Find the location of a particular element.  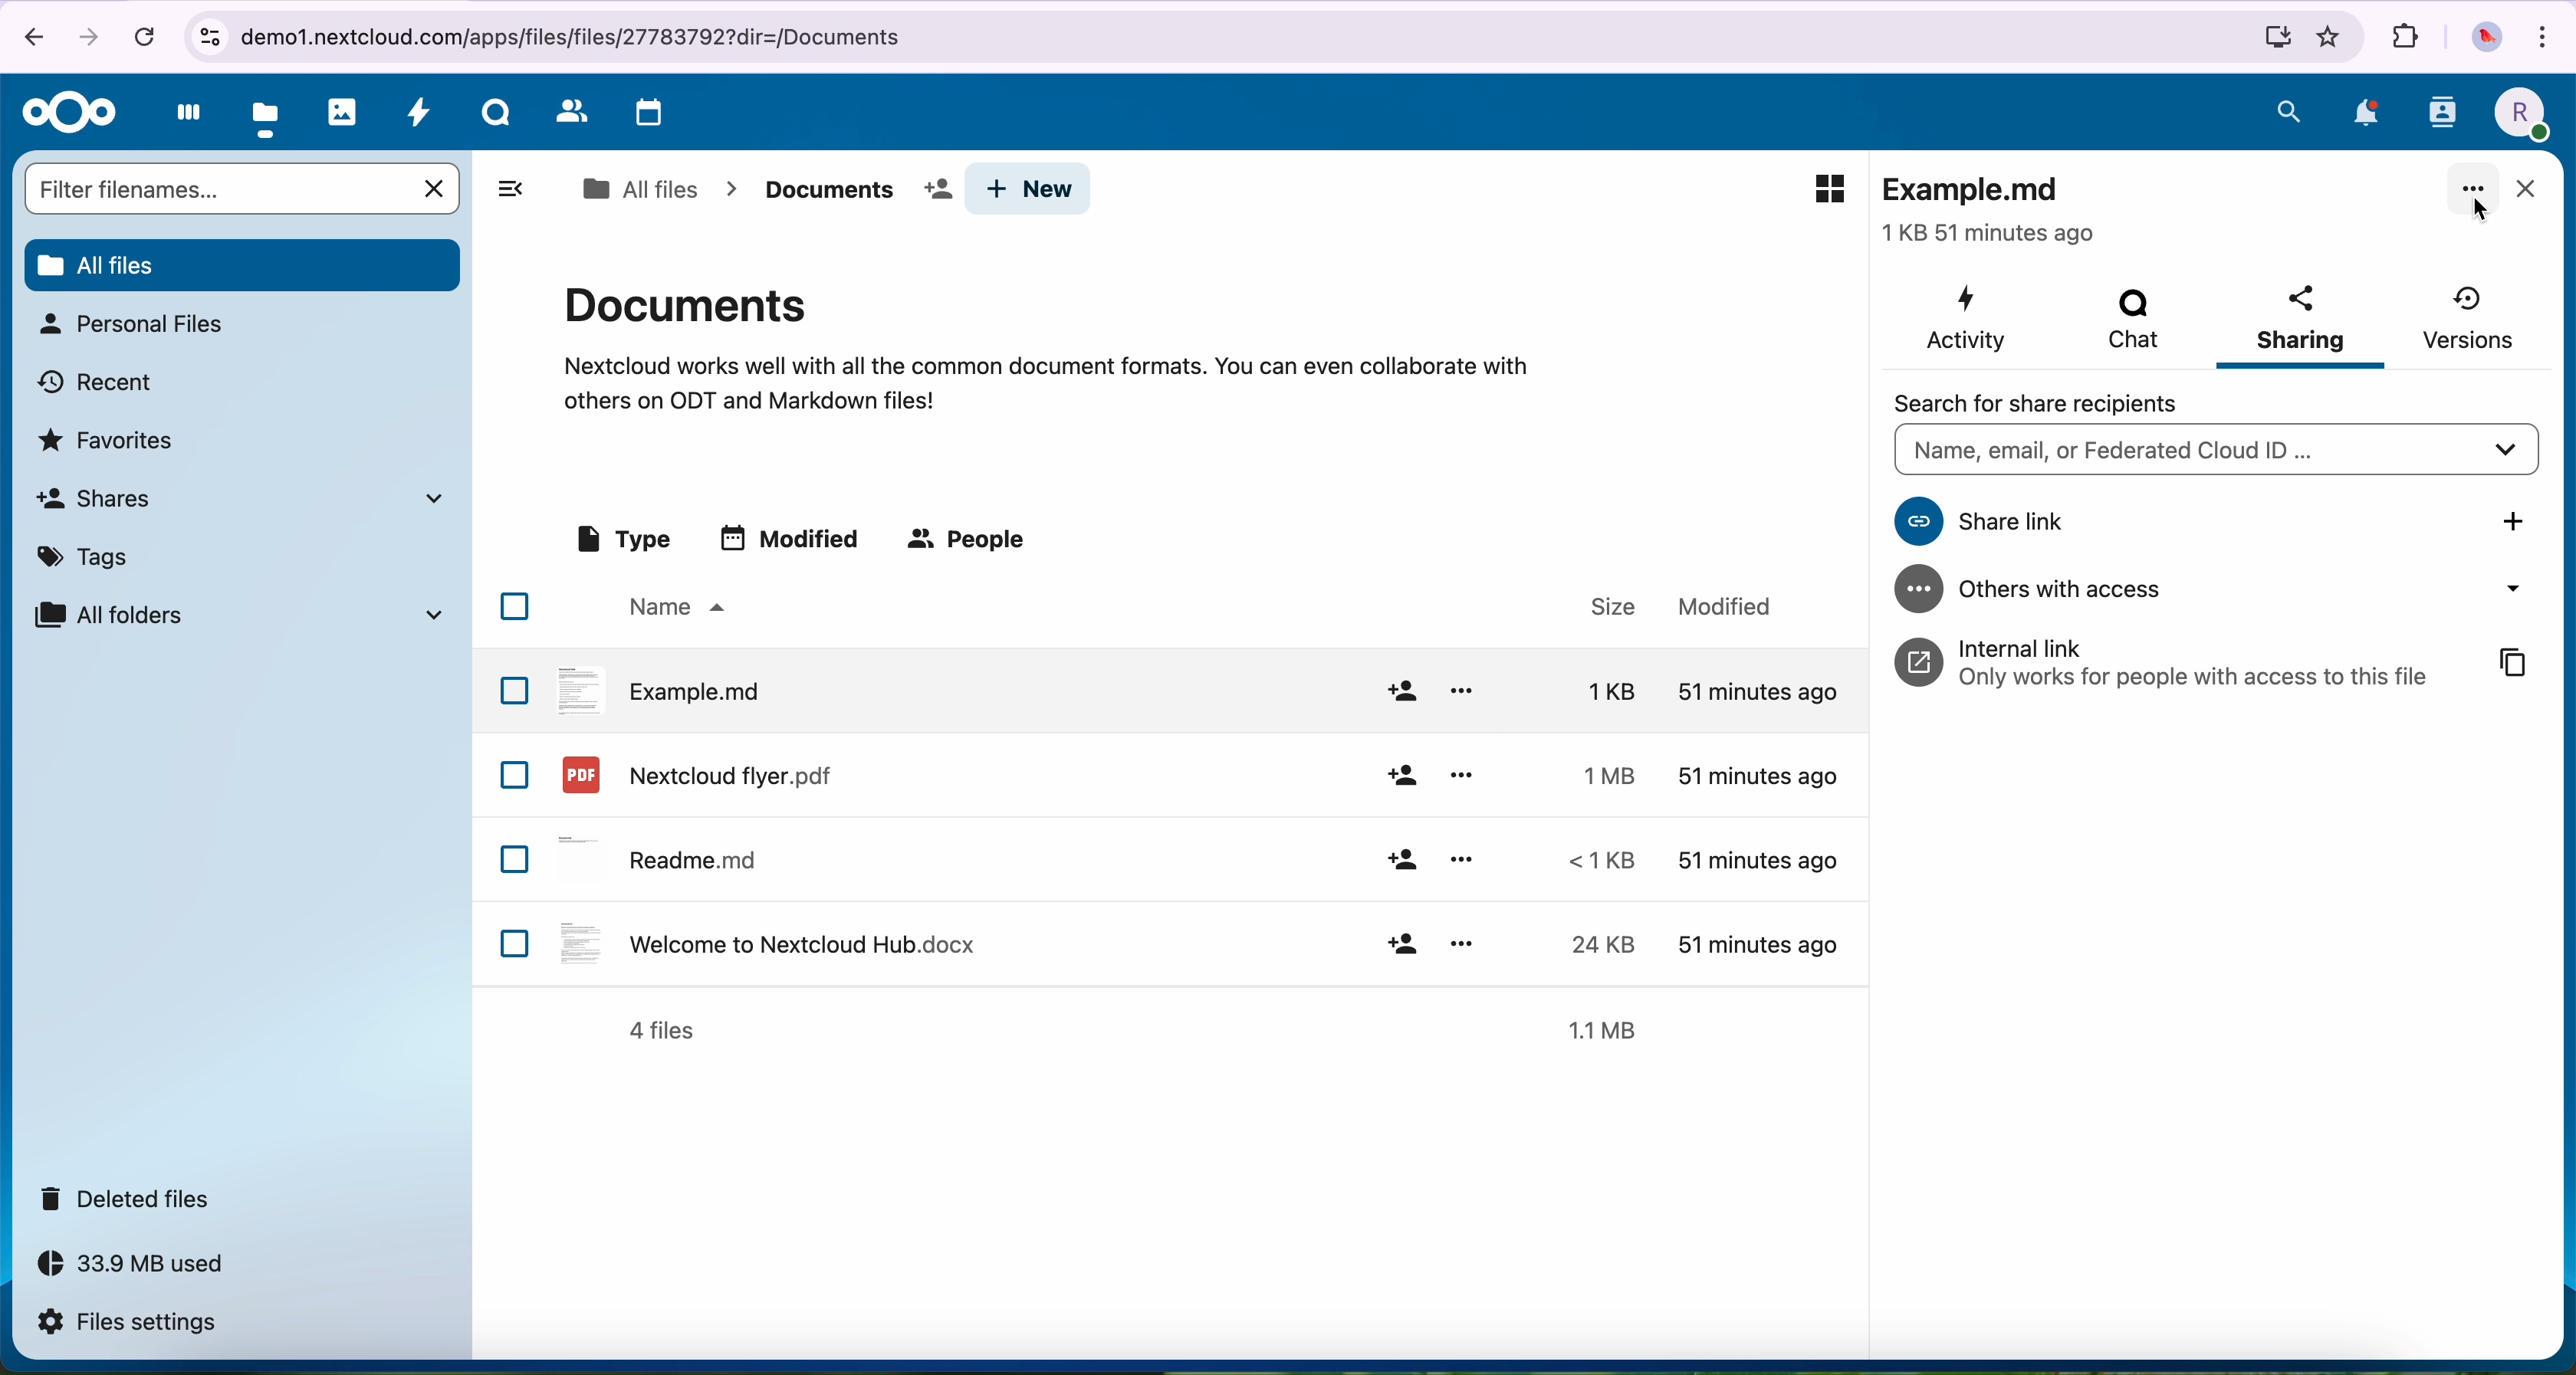

example.md is located at coordinates (661, 688).